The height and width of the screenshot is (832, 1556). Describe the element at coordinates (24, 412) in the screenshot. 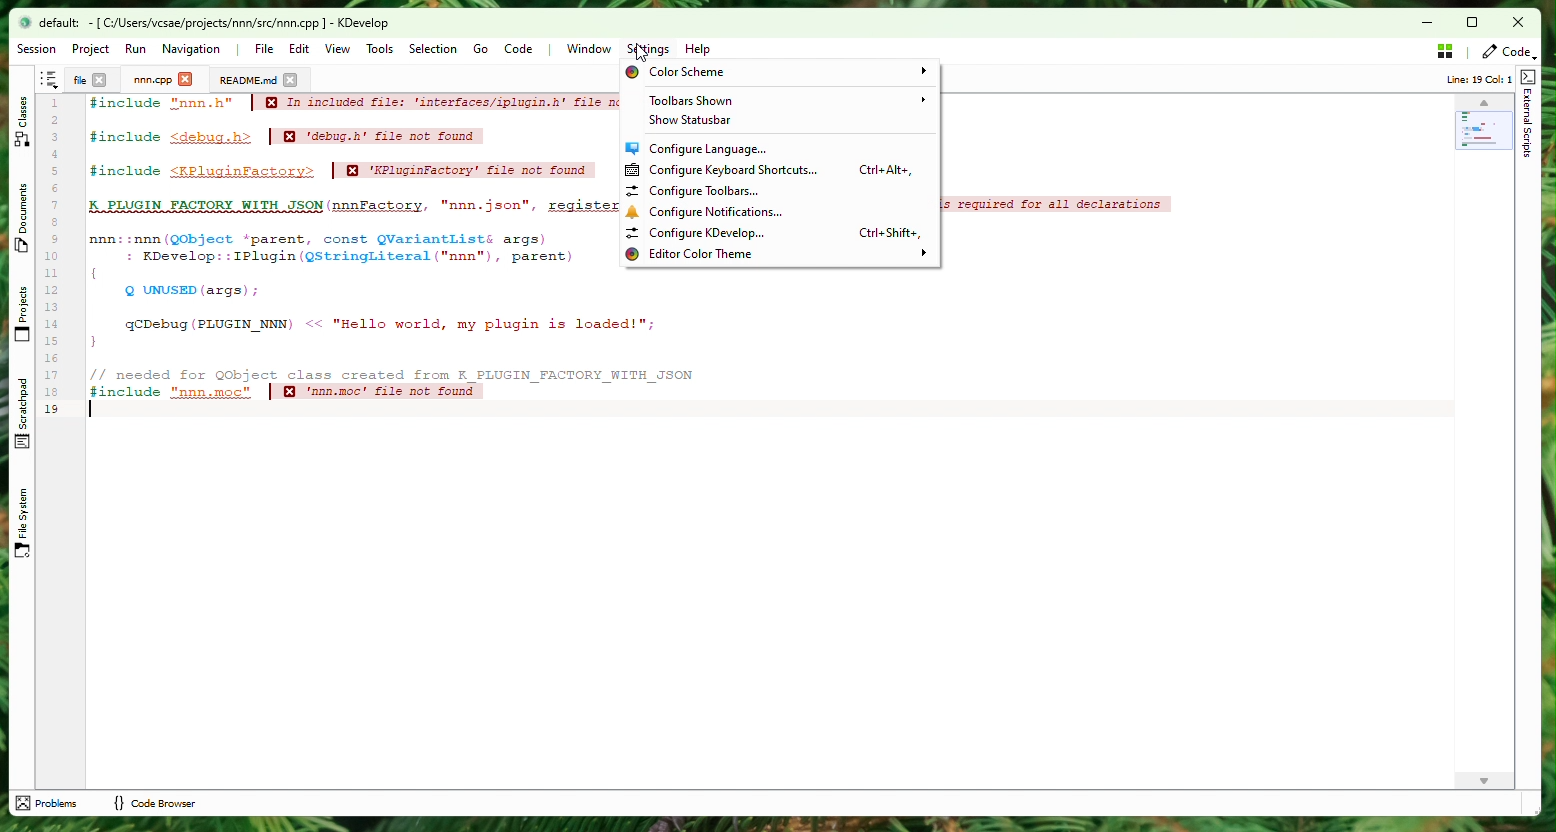

I see `Scratchpad` at that location.